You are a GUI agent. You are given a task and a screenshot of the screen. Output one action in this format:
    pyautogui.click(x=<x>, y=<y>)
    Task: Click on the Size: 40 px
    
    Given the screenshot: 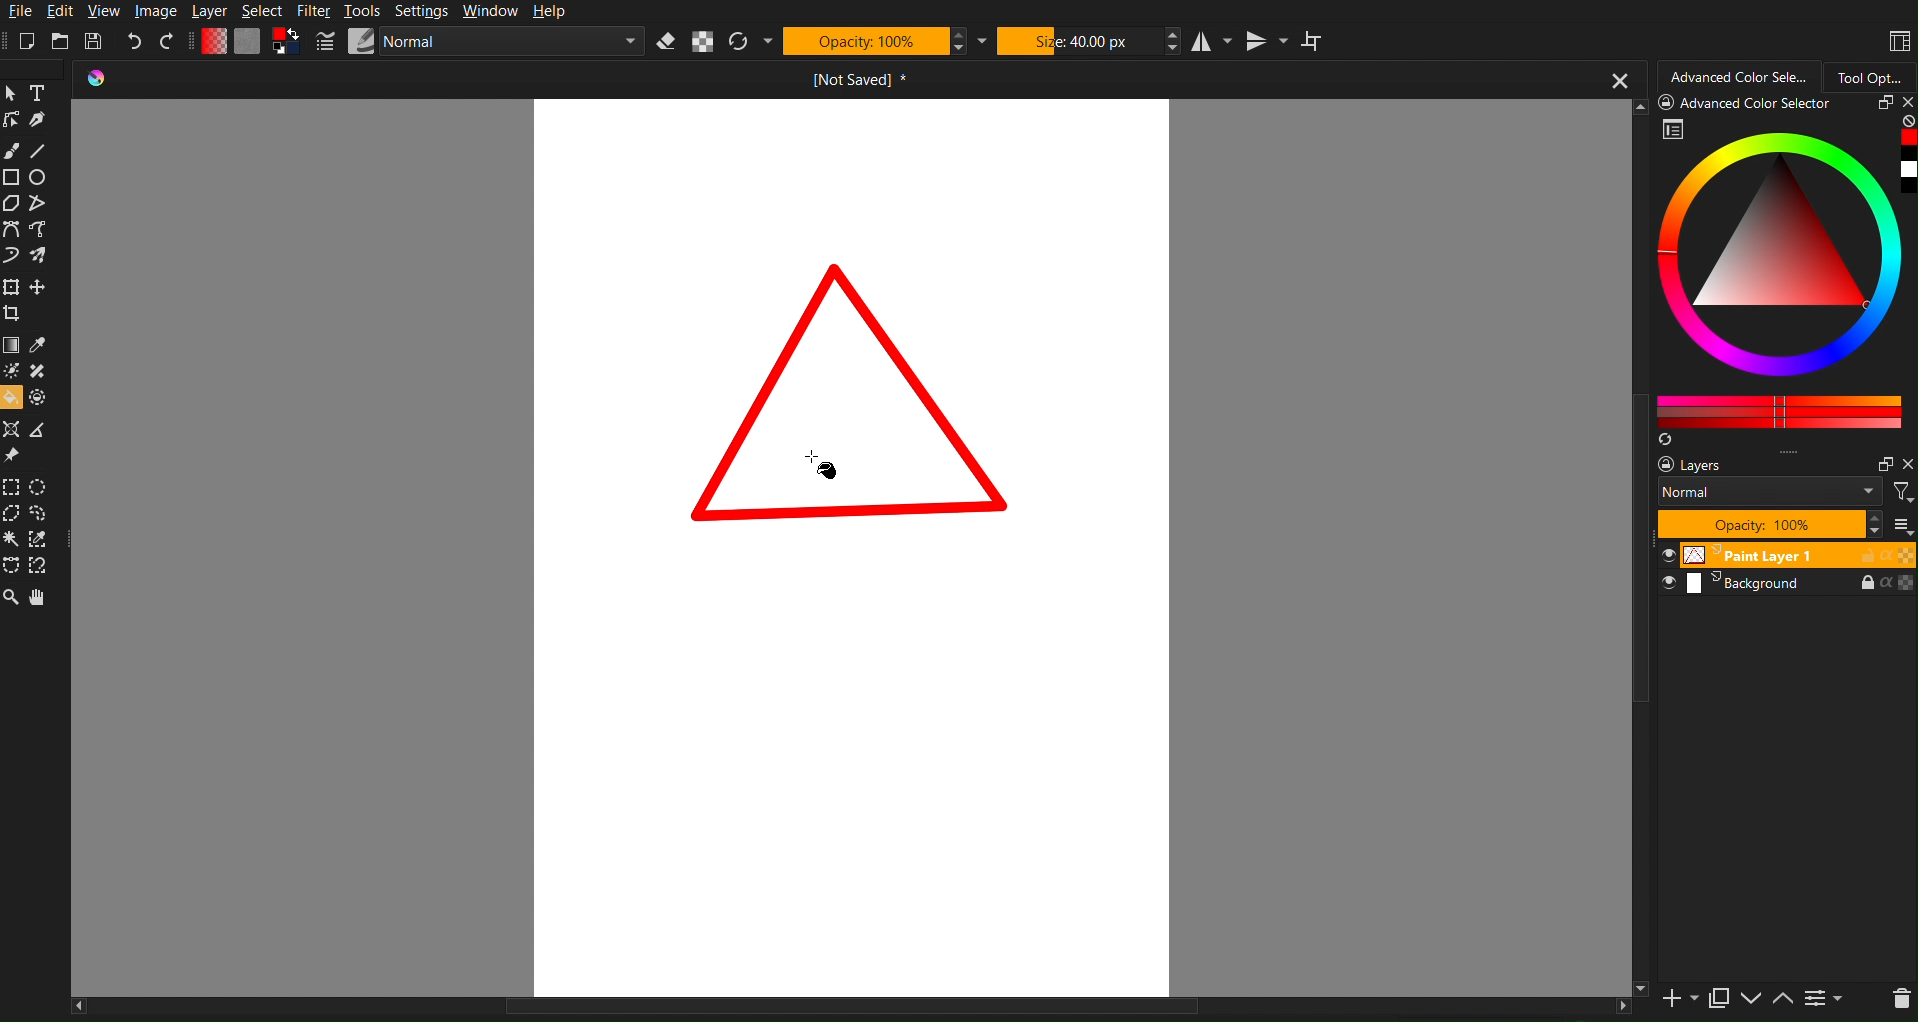 What is the action you would take?
    pyautogui.click(x=1077, y=40)
    